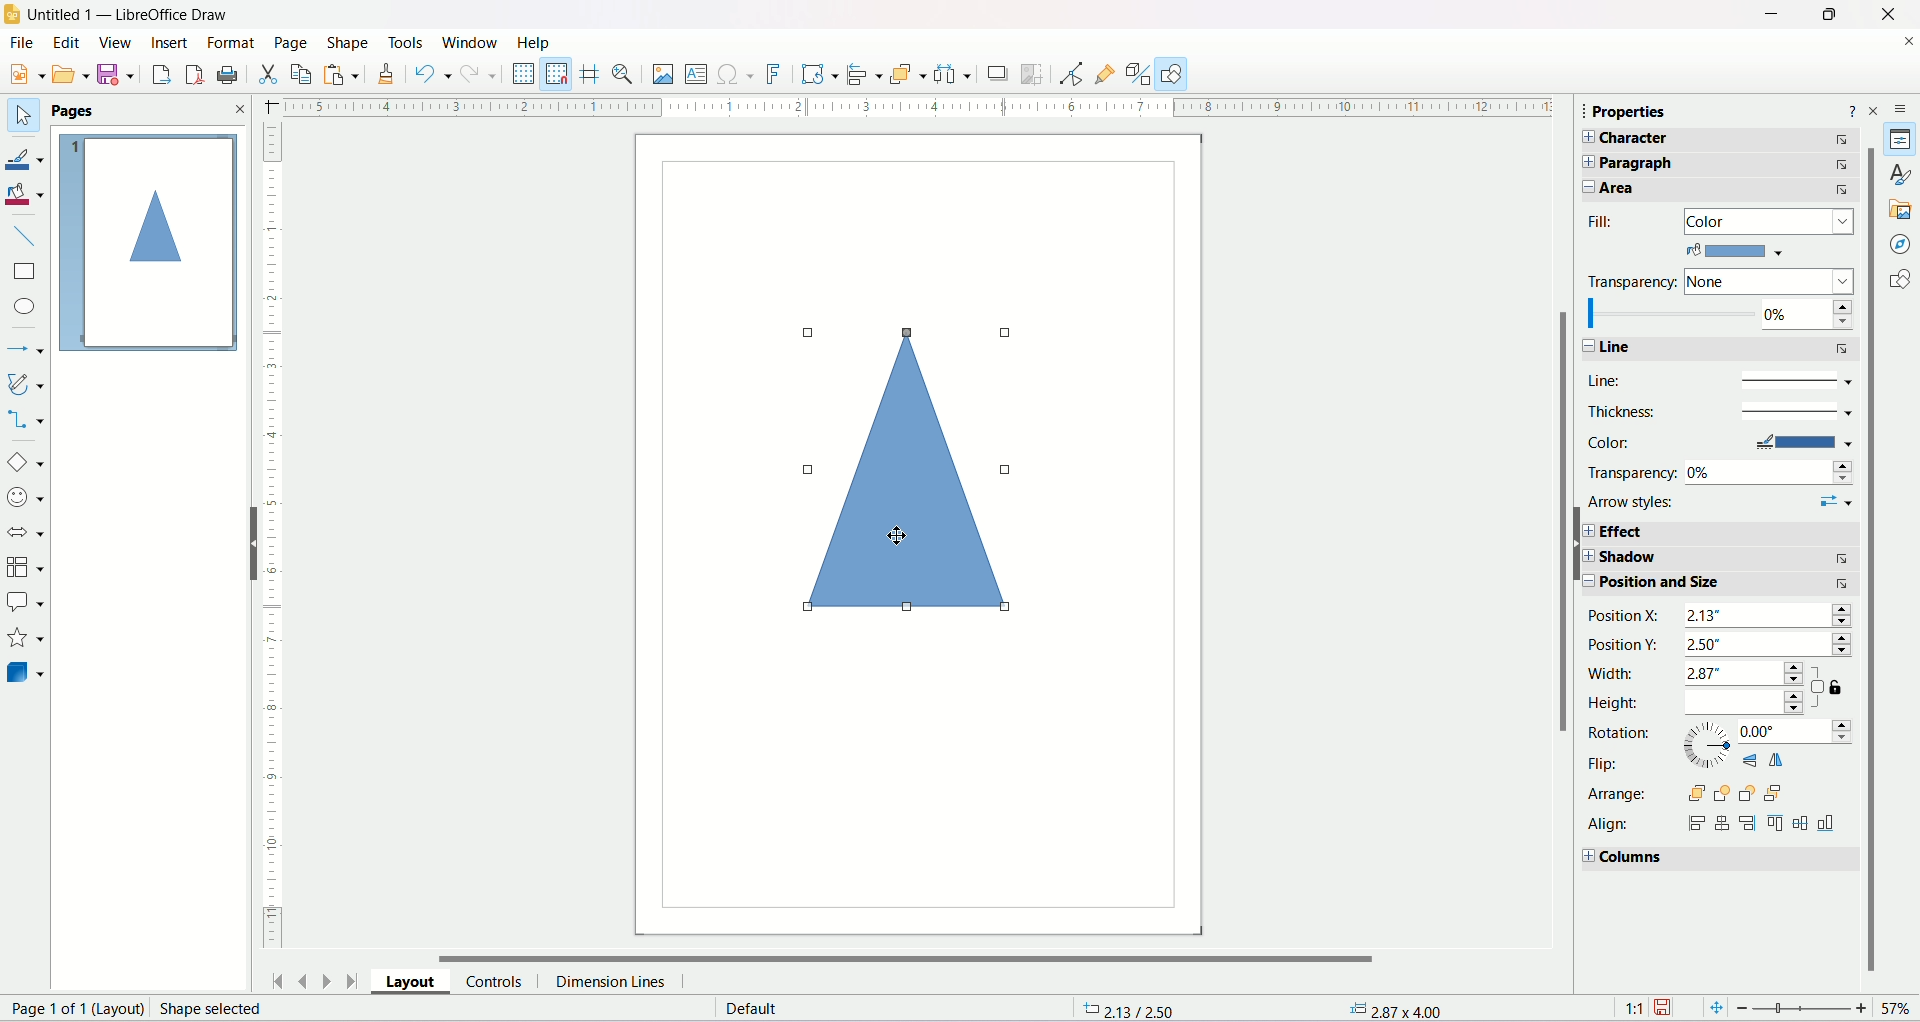 This screenshot has height=1022, width=1920. What do you see at coordinates (26, 671) in the screenshot?
I see `3D Objects` at bounding box center [26, 671].